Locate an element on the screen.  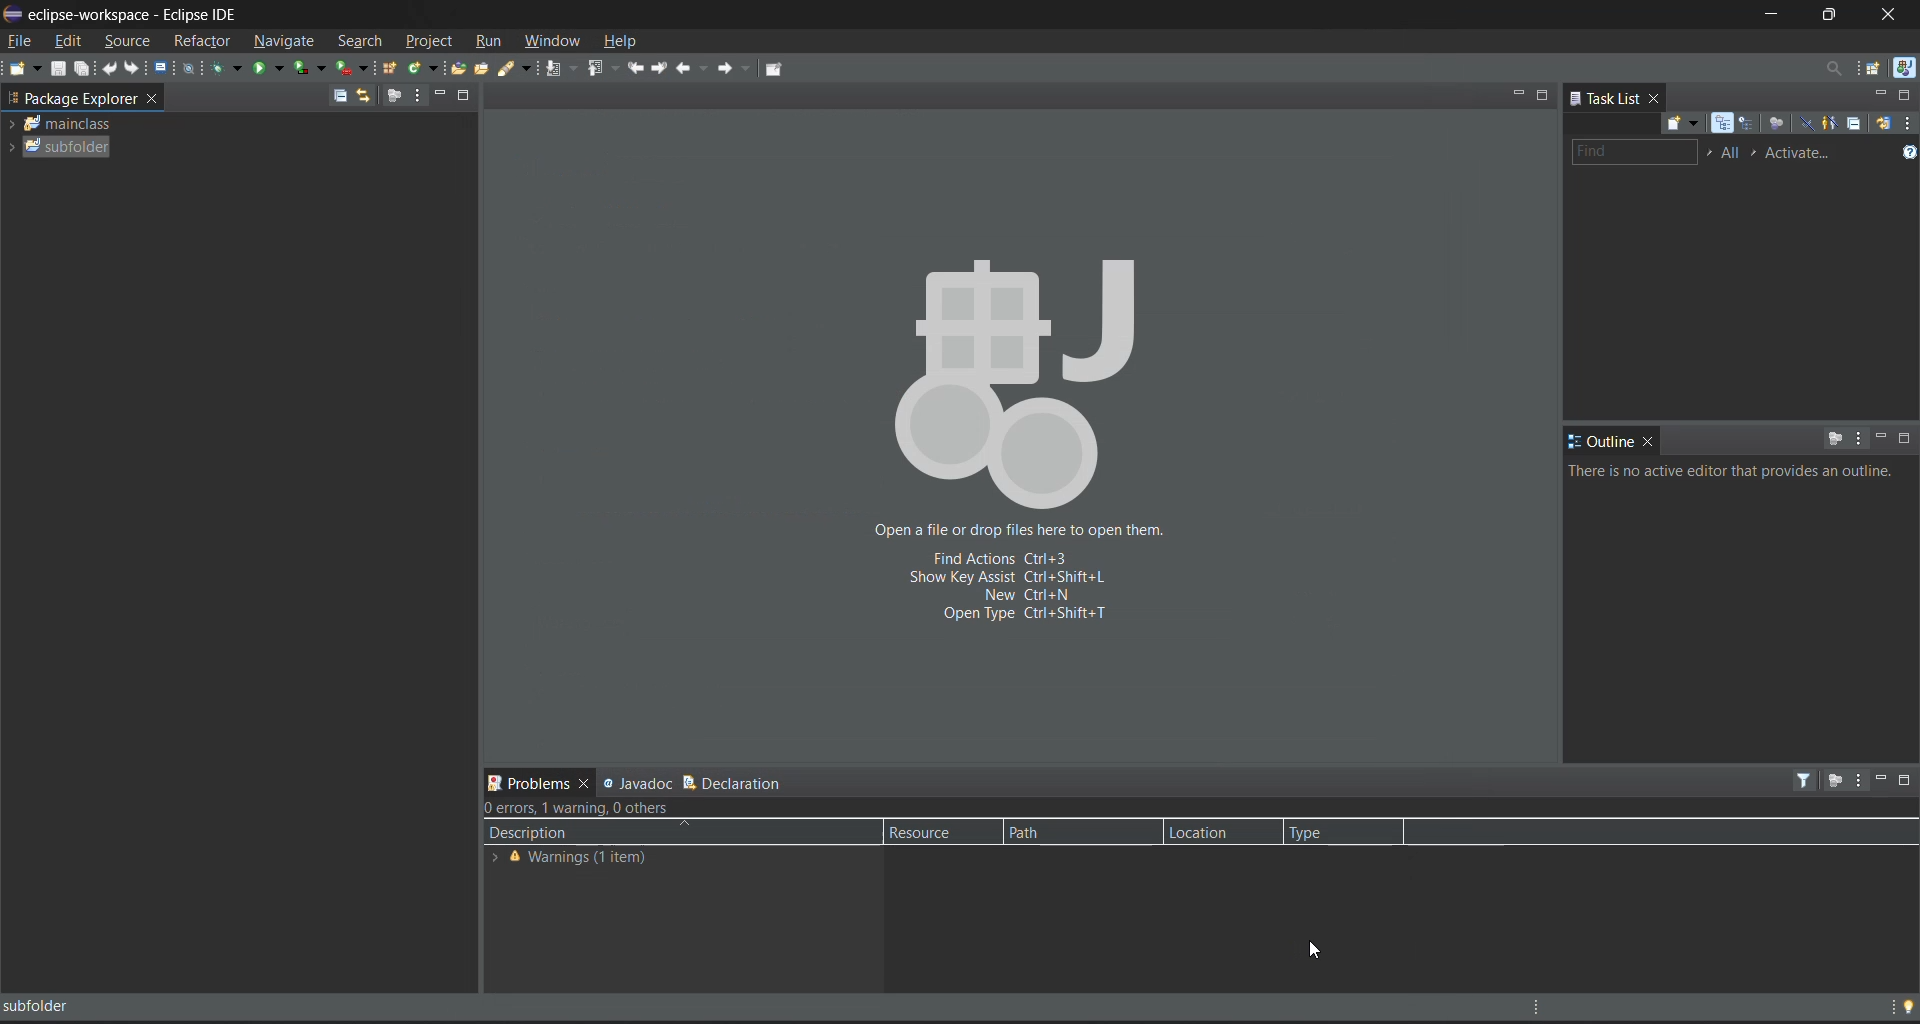
skip all breakpoints is located at coordinates (191, 70).